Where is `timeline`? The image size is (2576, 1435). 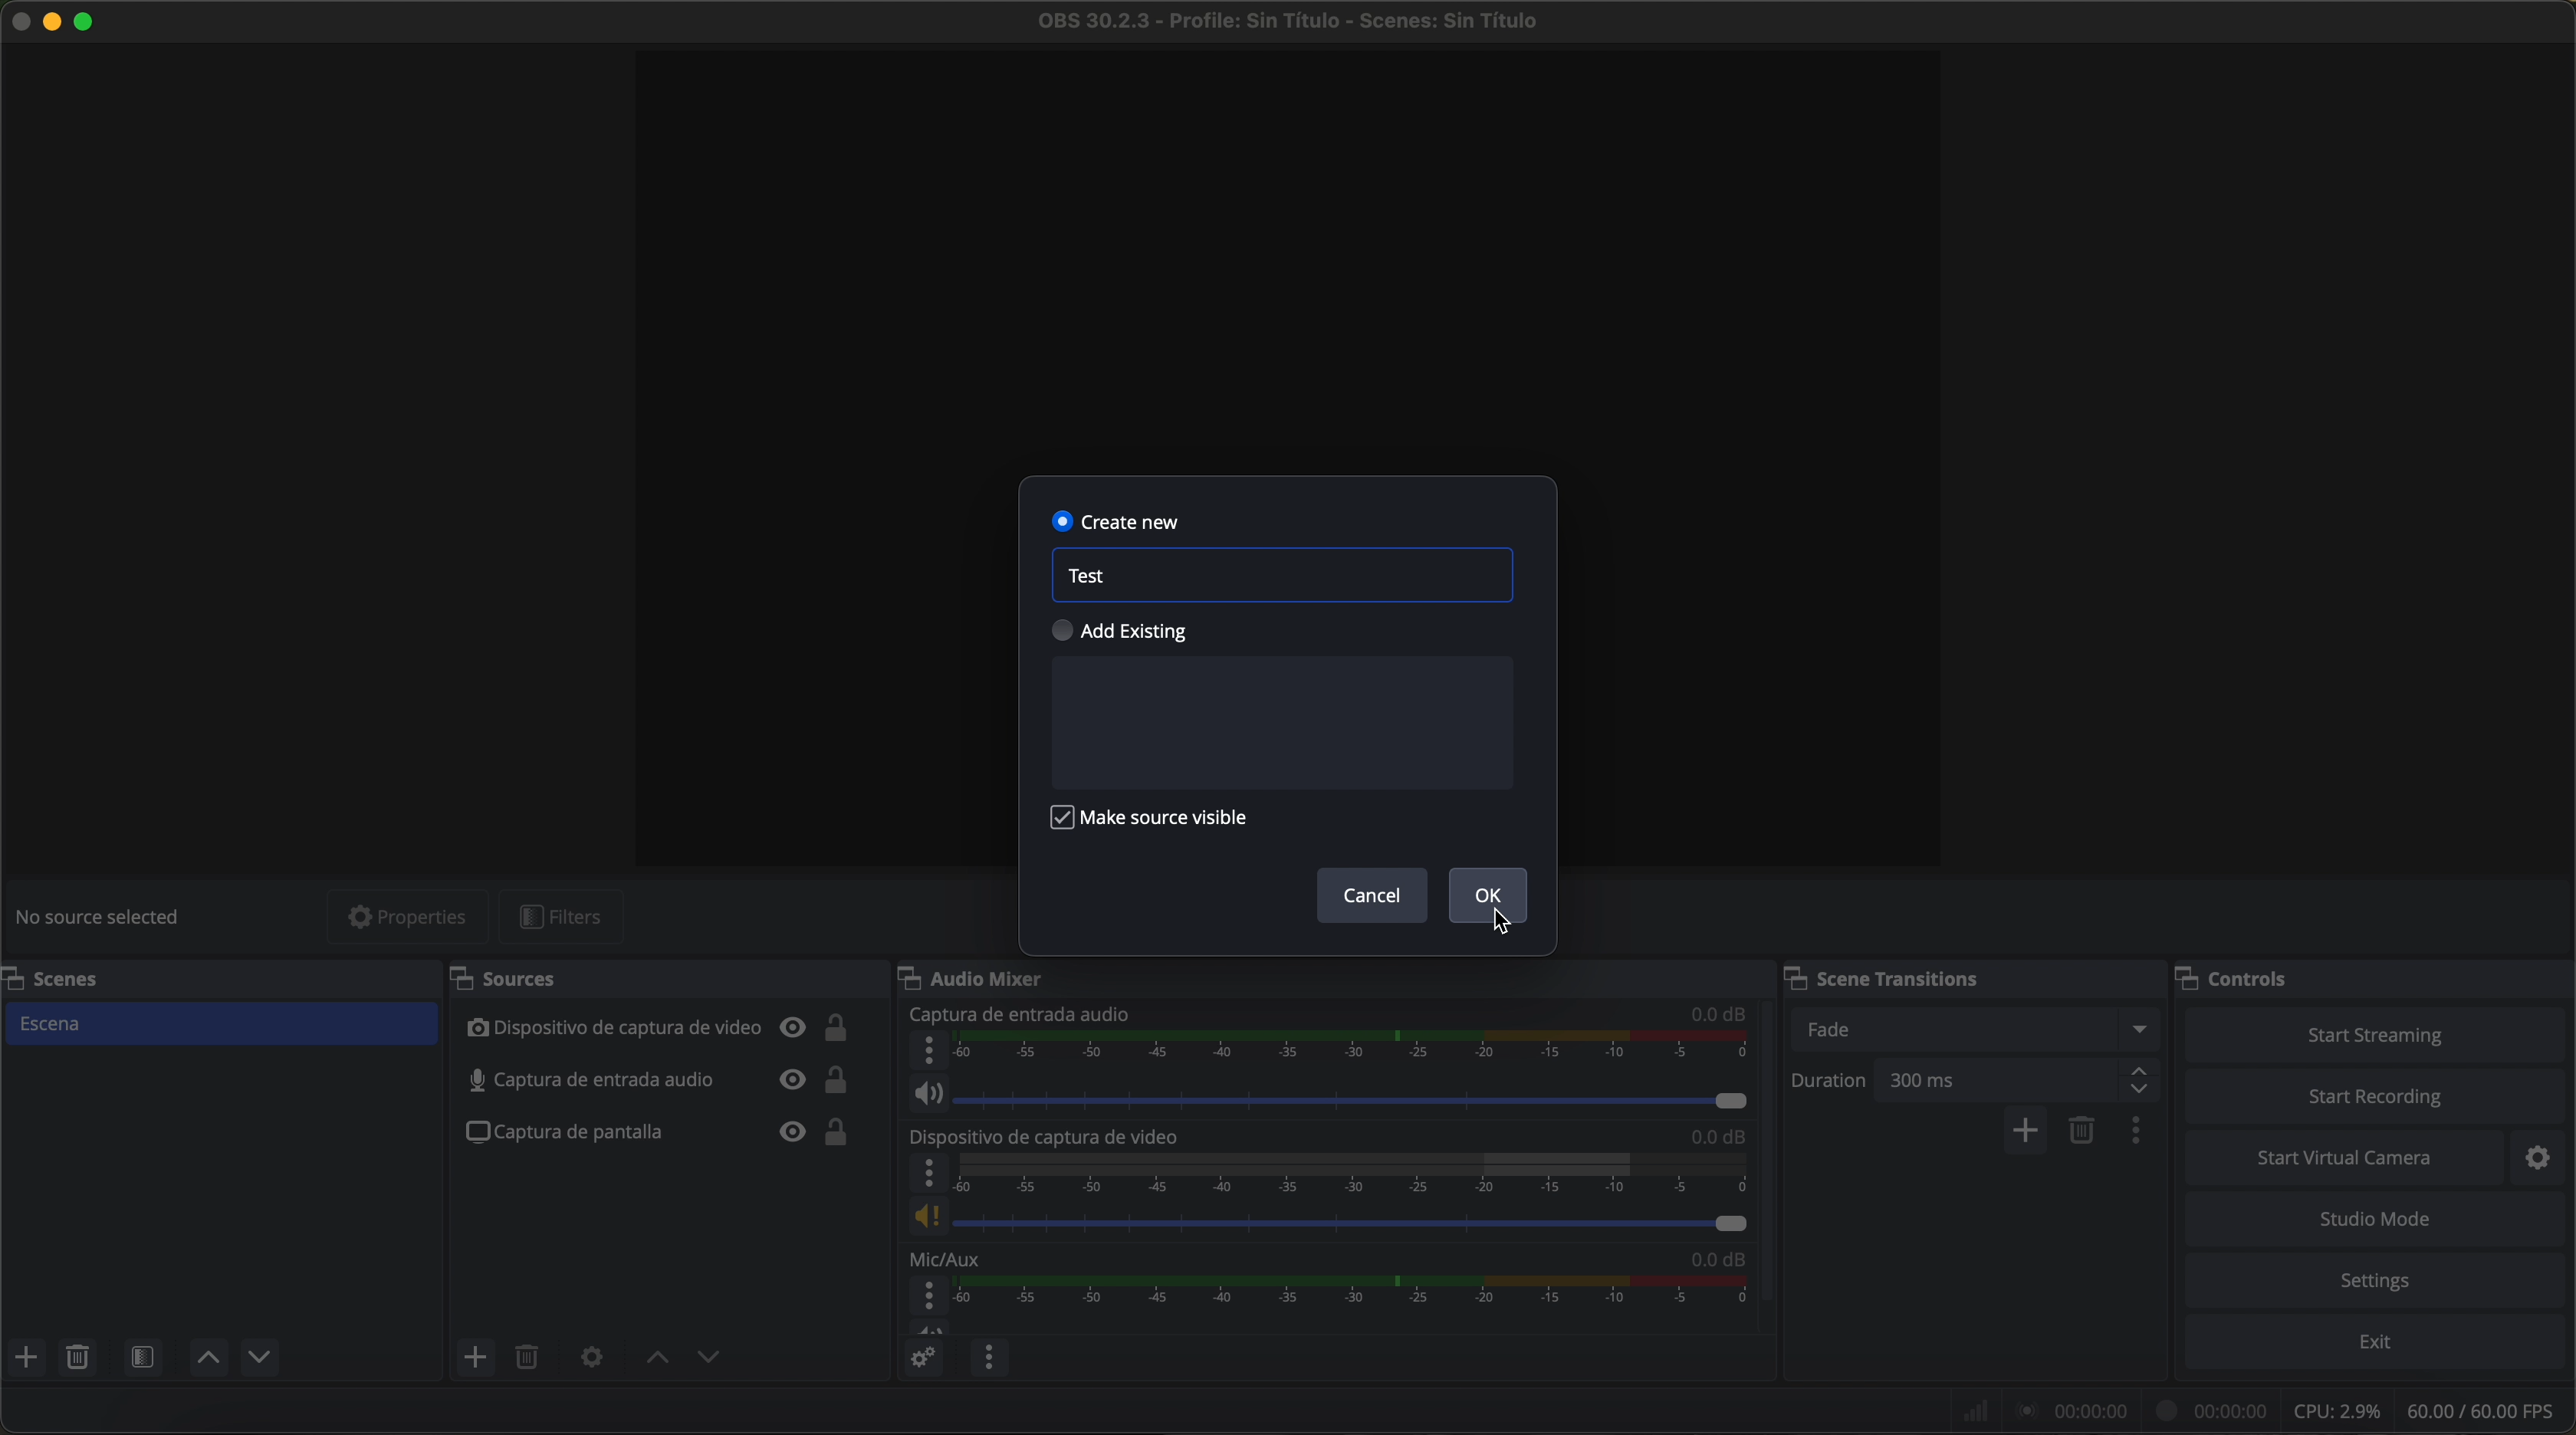 timeline is located at coordinates (1354, 1048).